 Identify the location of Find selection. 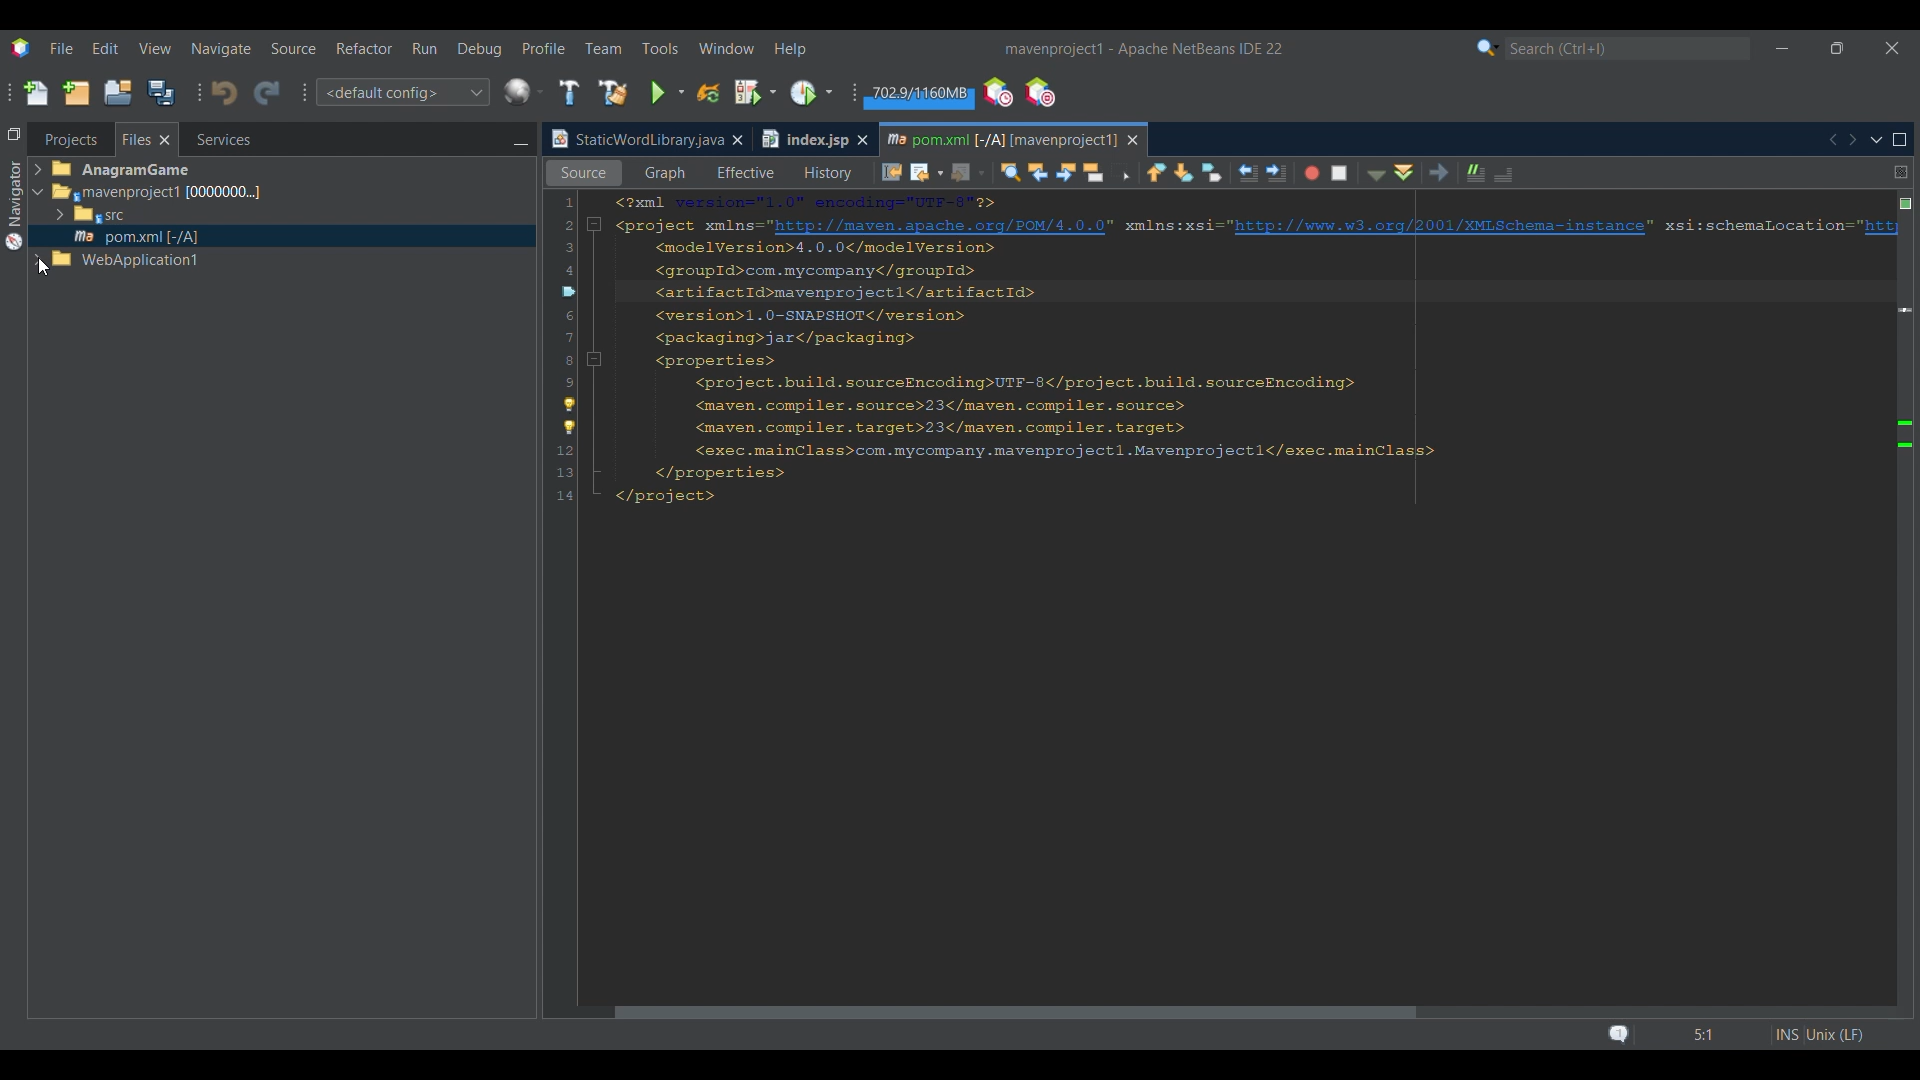
(1005, 172).